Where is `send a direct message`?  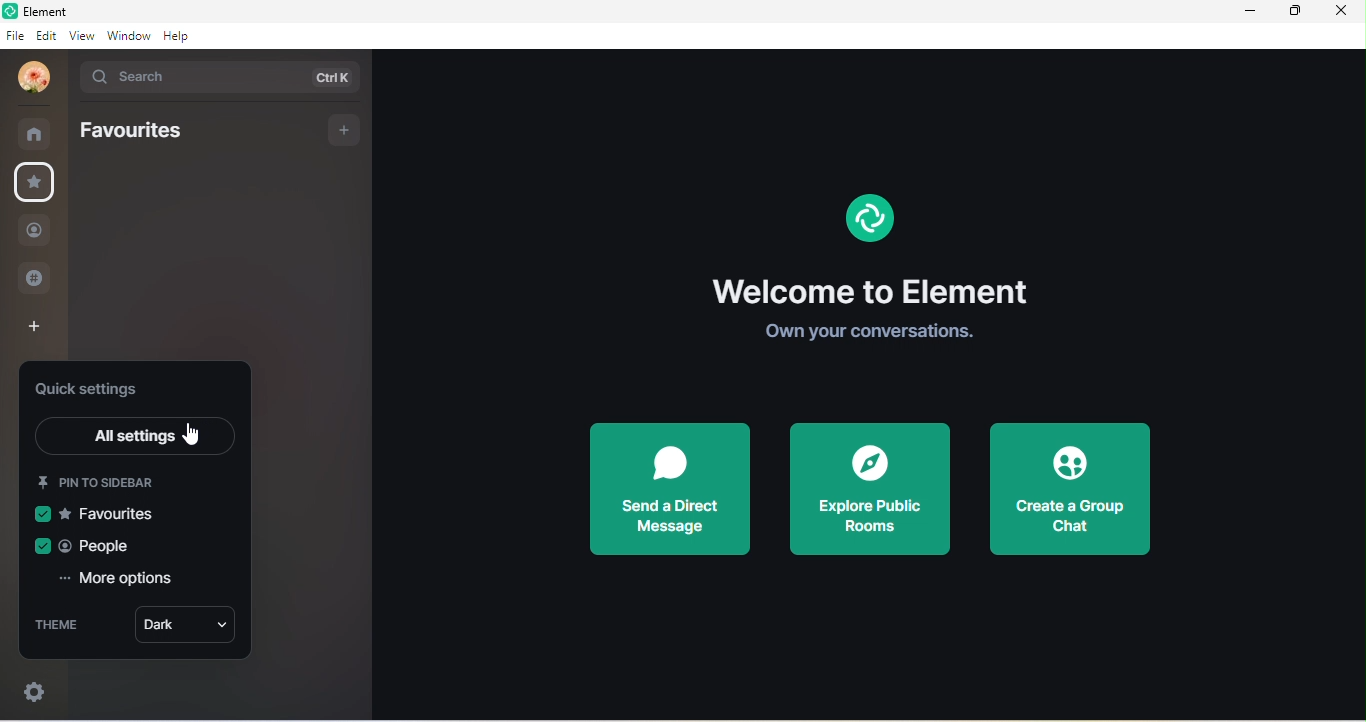 send a direct message is located at coordinates (679, 491).